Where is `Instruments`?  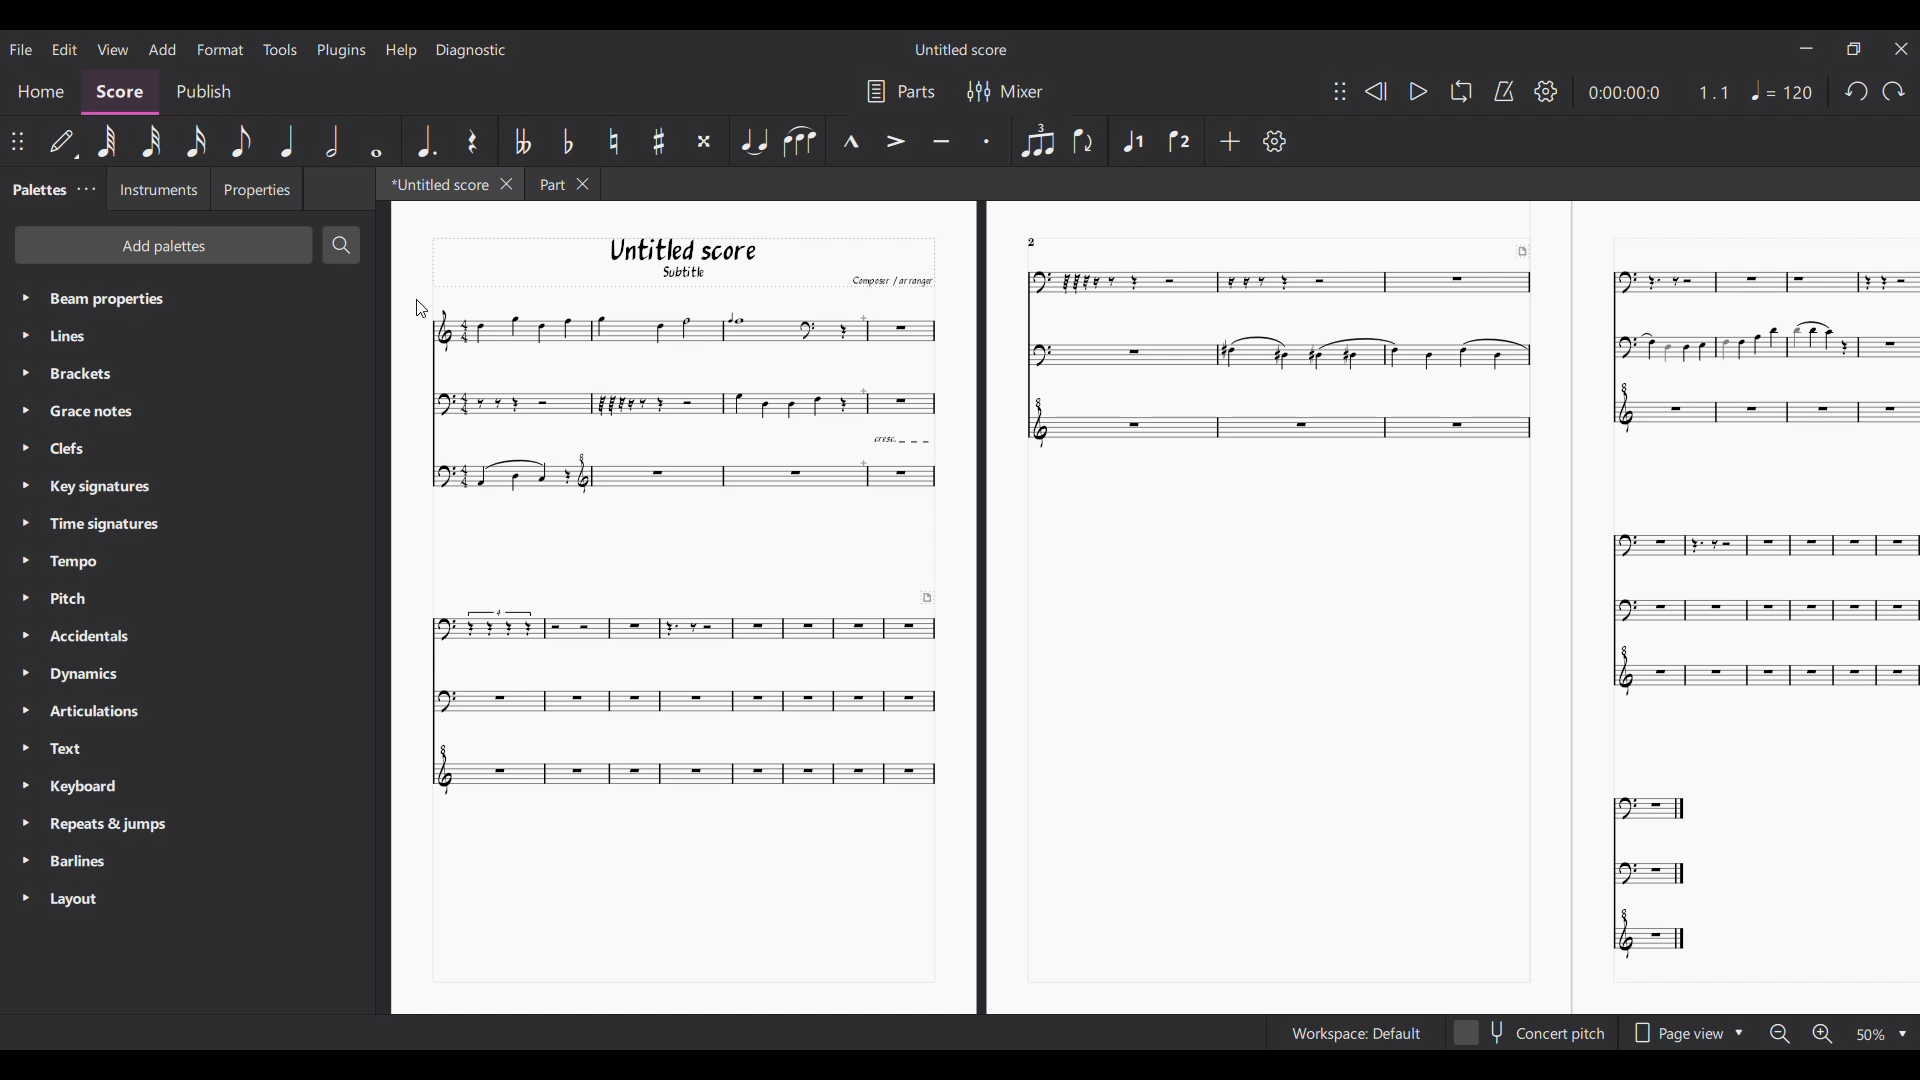
Instruments is located at coordinates (157, 190).